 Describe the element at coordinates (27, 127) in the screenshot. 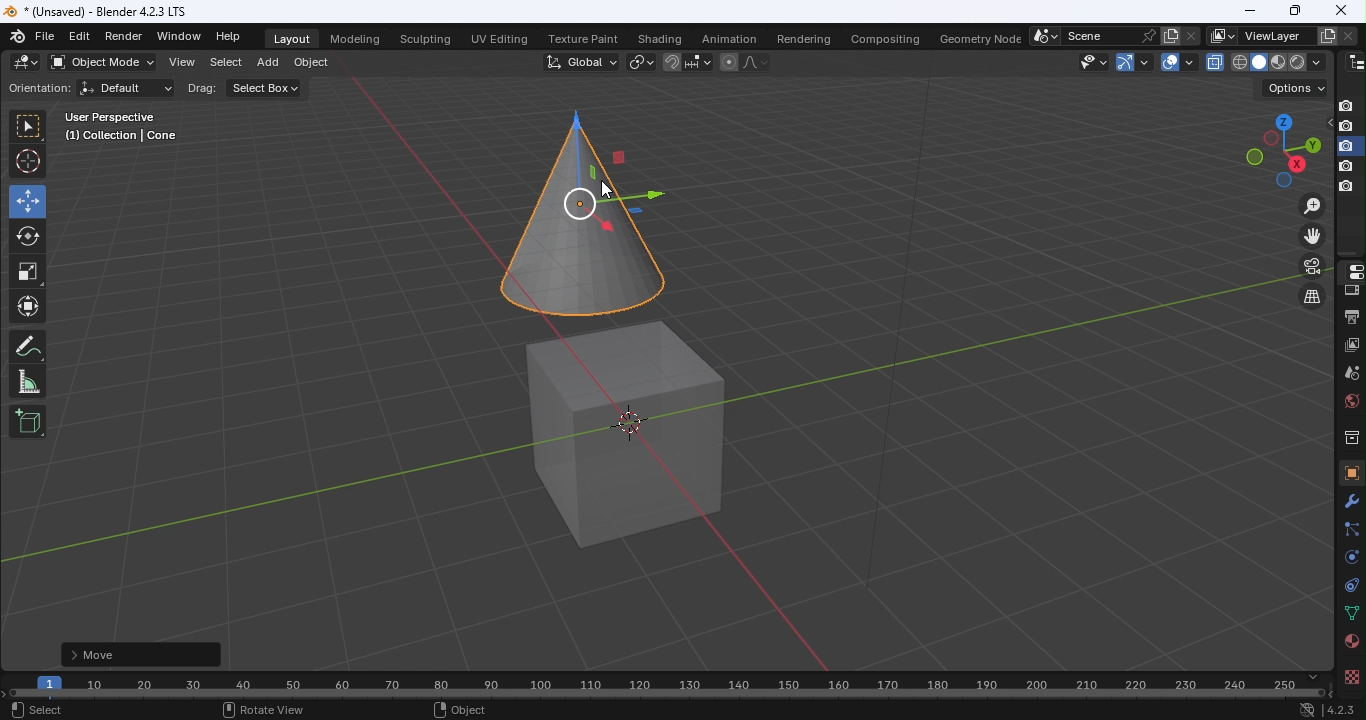

I see `Select box` at that location.